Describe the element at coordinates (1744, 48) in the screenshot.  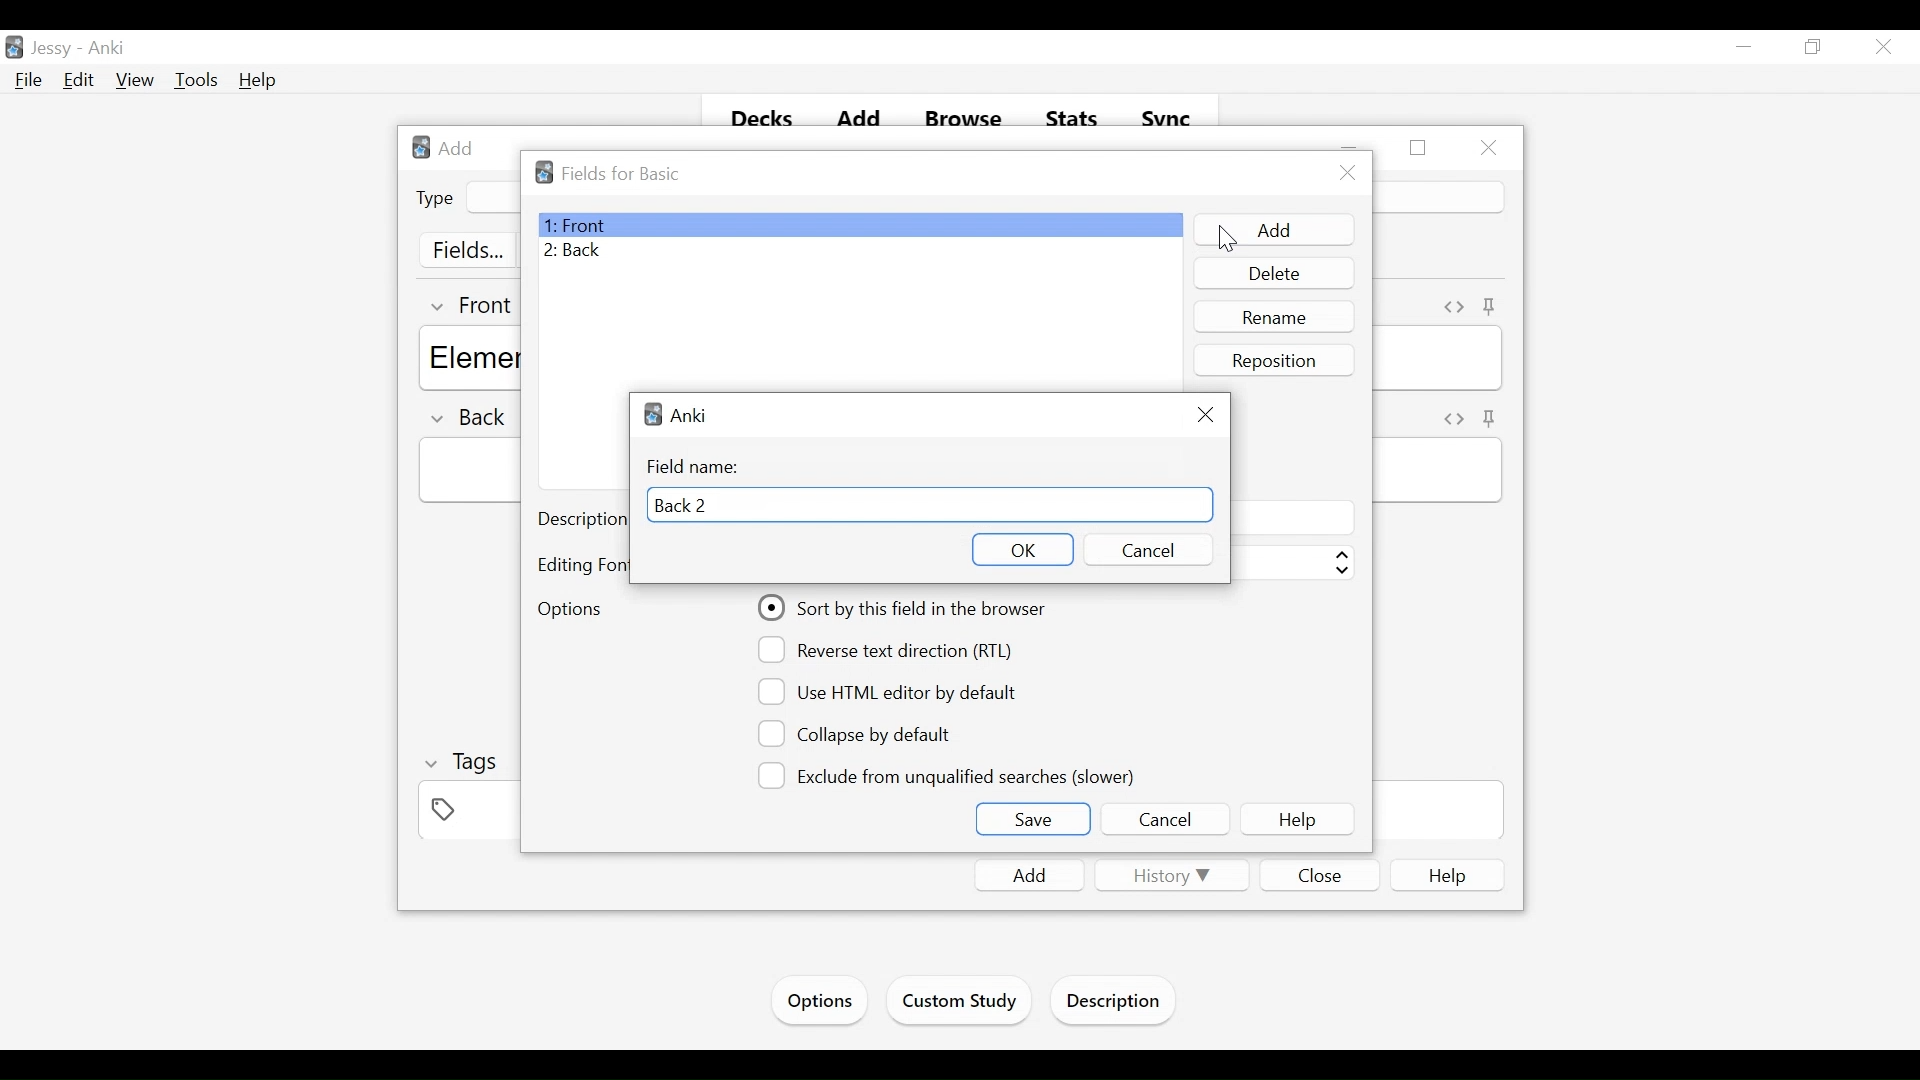
I see `minimize` at that location.